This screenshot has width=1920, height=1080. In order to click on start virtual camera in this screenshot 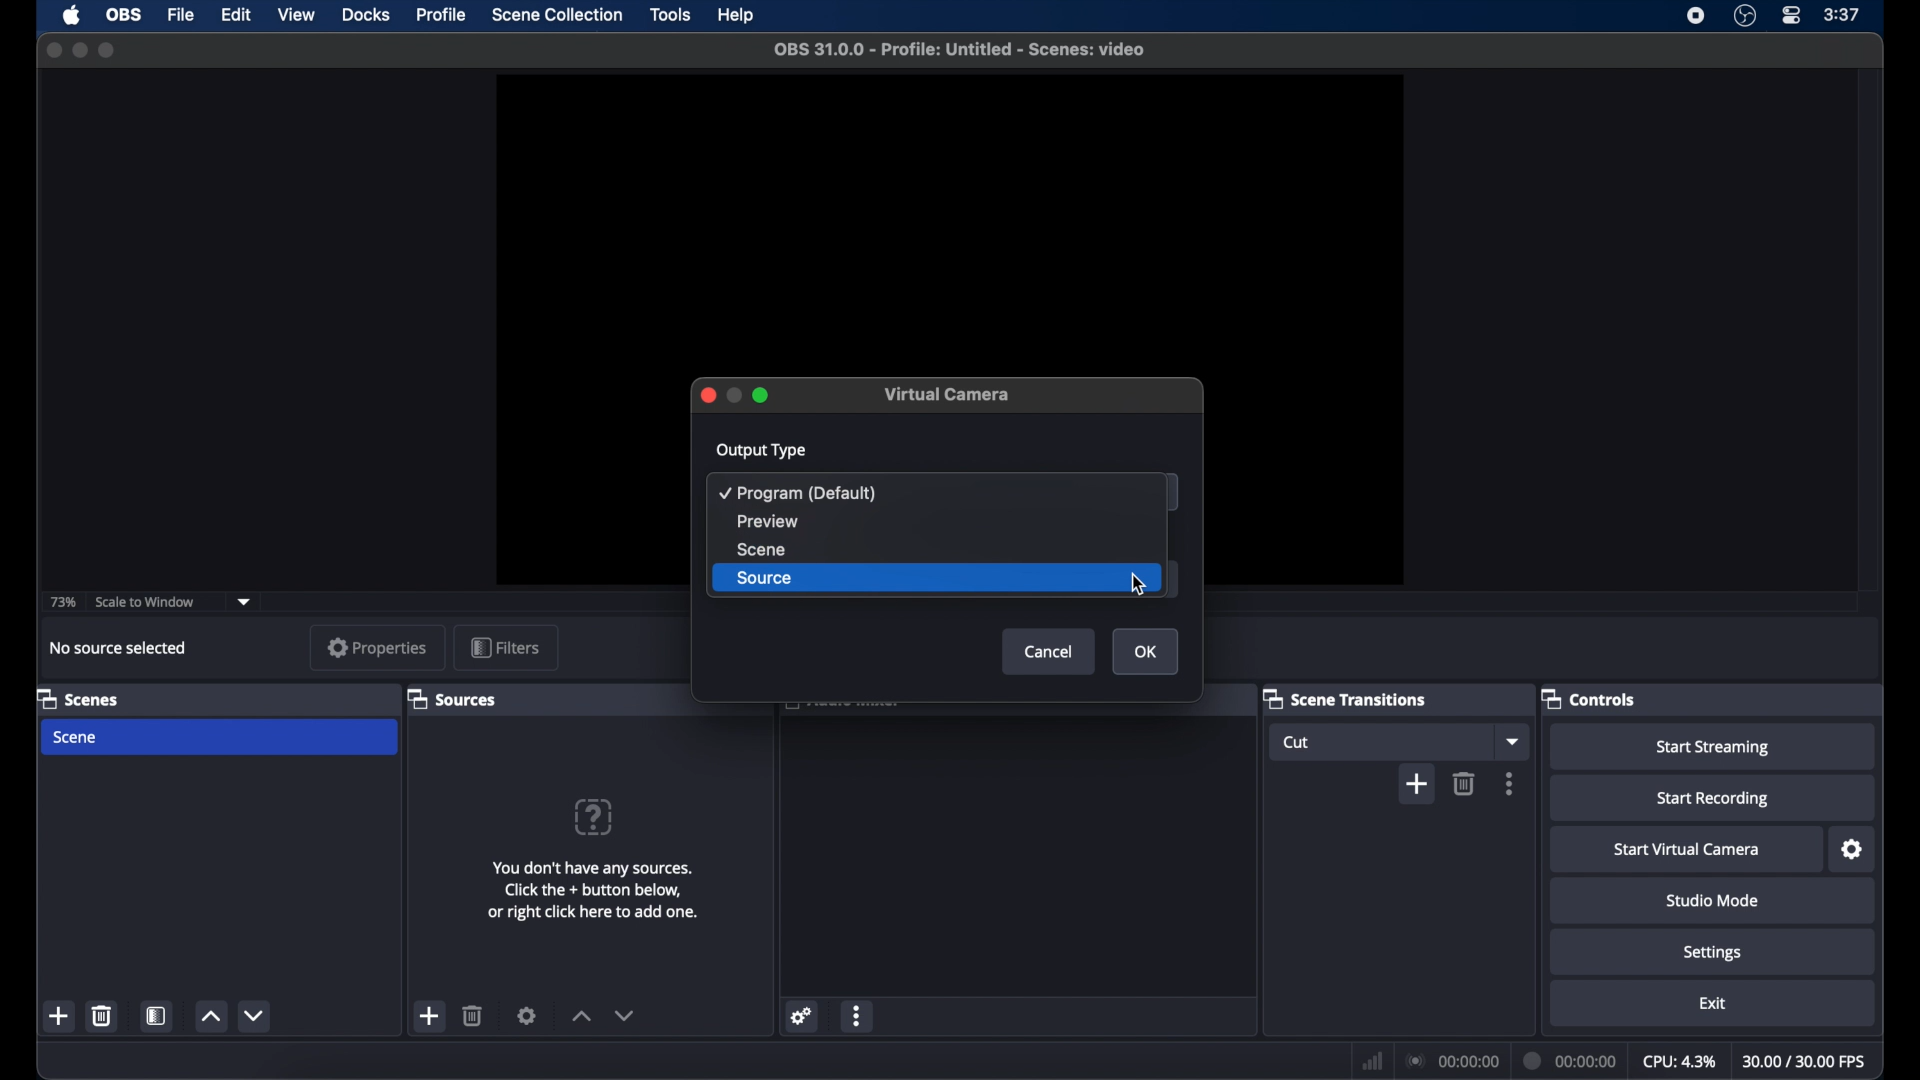, I will do `click(1687, 850)`.